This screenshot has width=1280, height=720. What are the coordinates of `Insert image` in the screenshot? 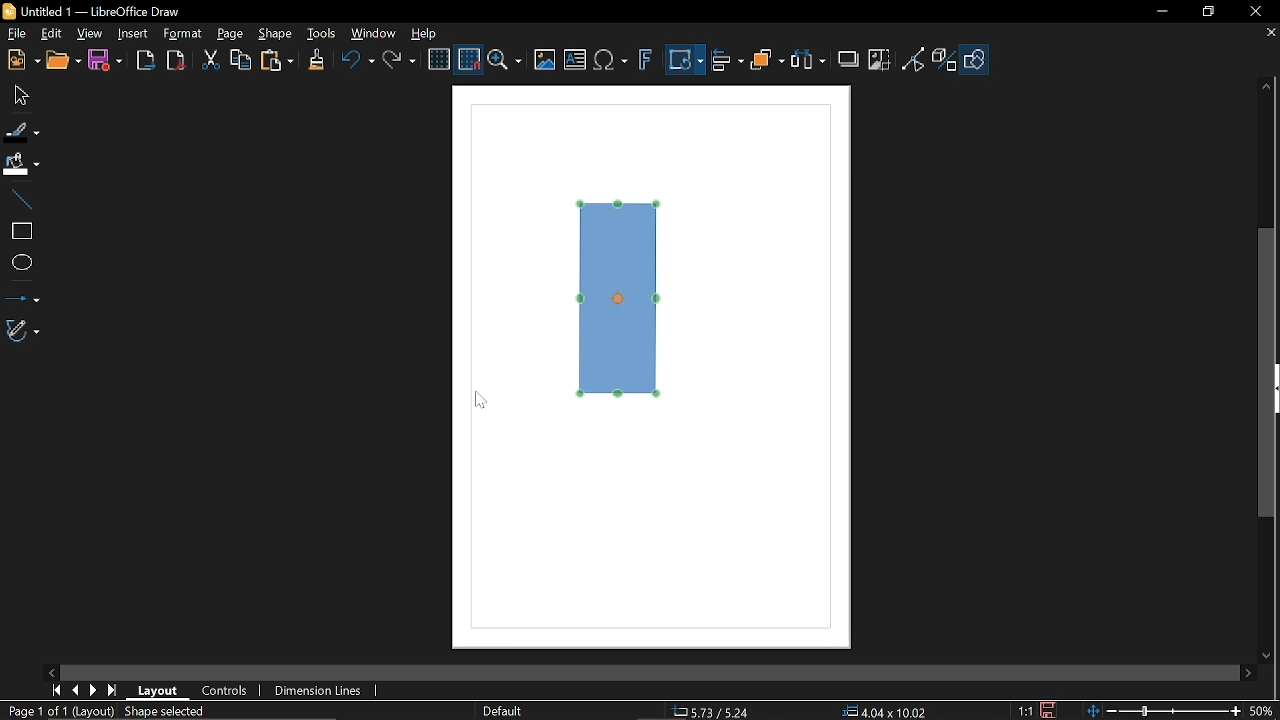 It's located at (545, 61).